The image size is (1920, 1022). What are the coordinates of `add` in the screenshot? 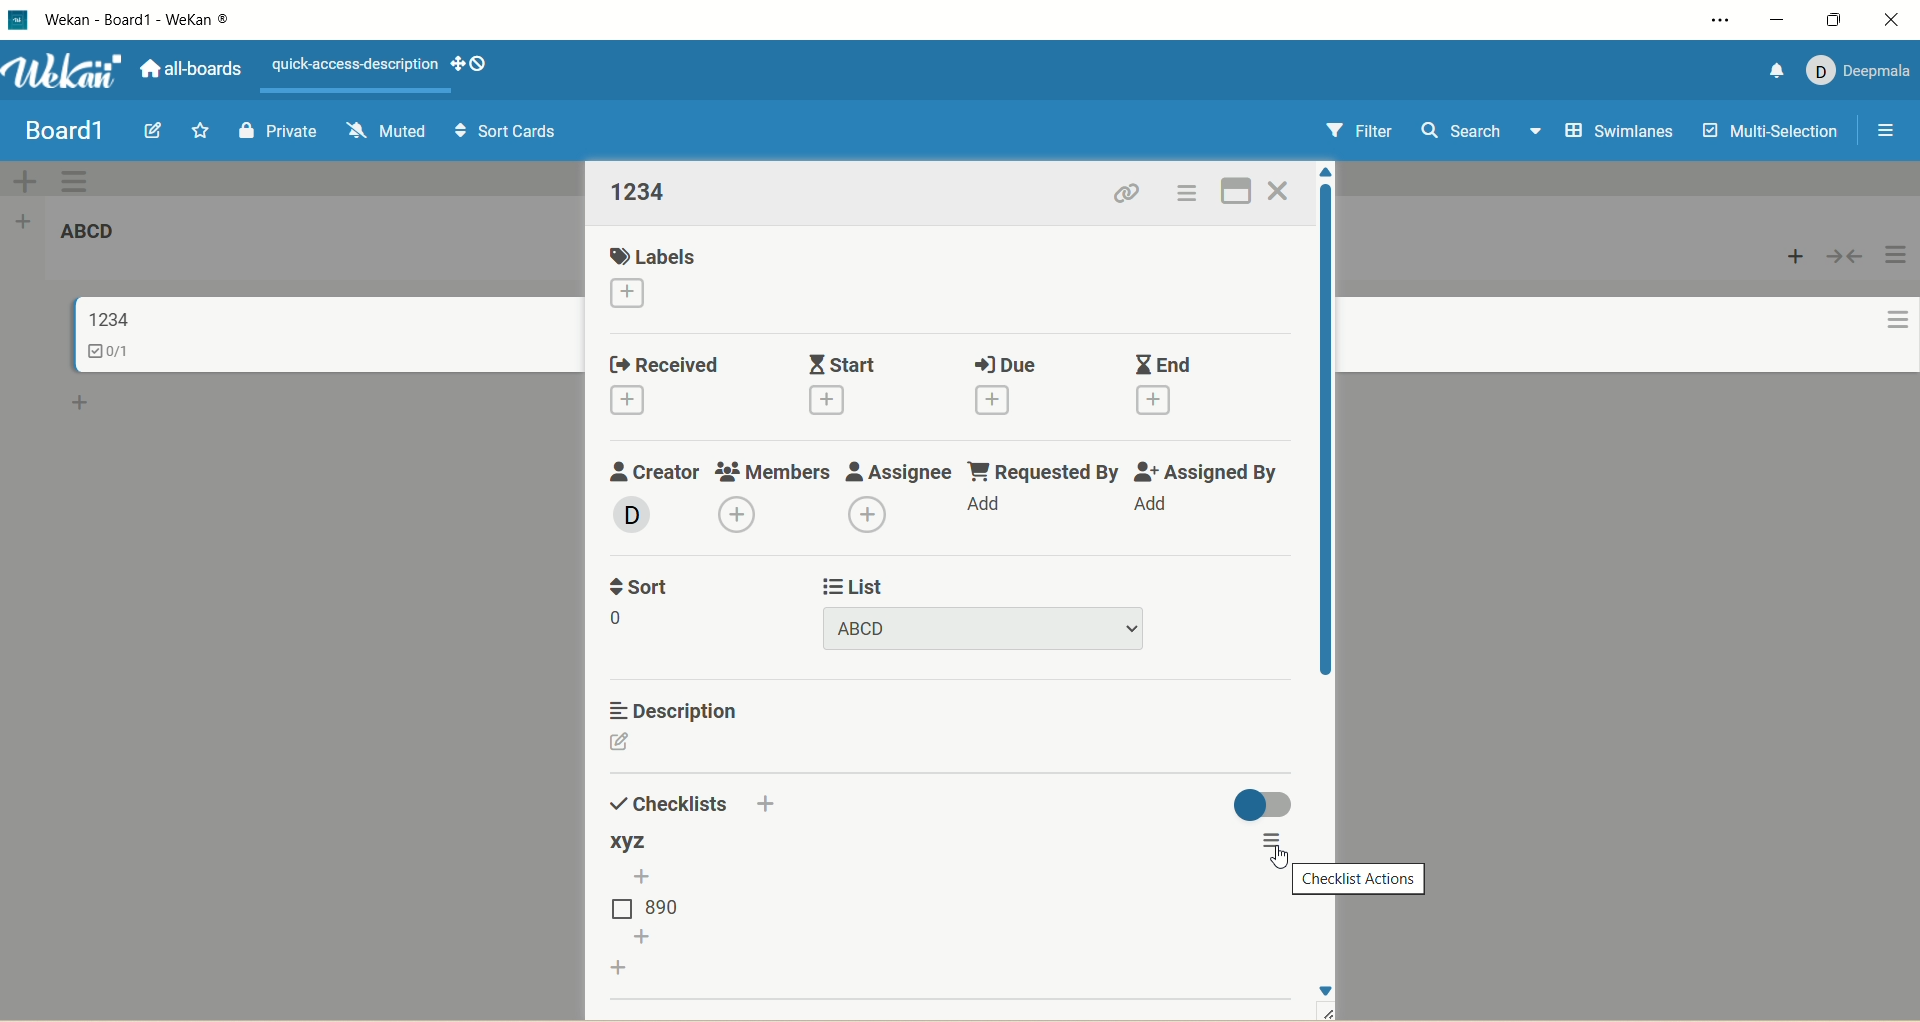 It's located at (838, 403).